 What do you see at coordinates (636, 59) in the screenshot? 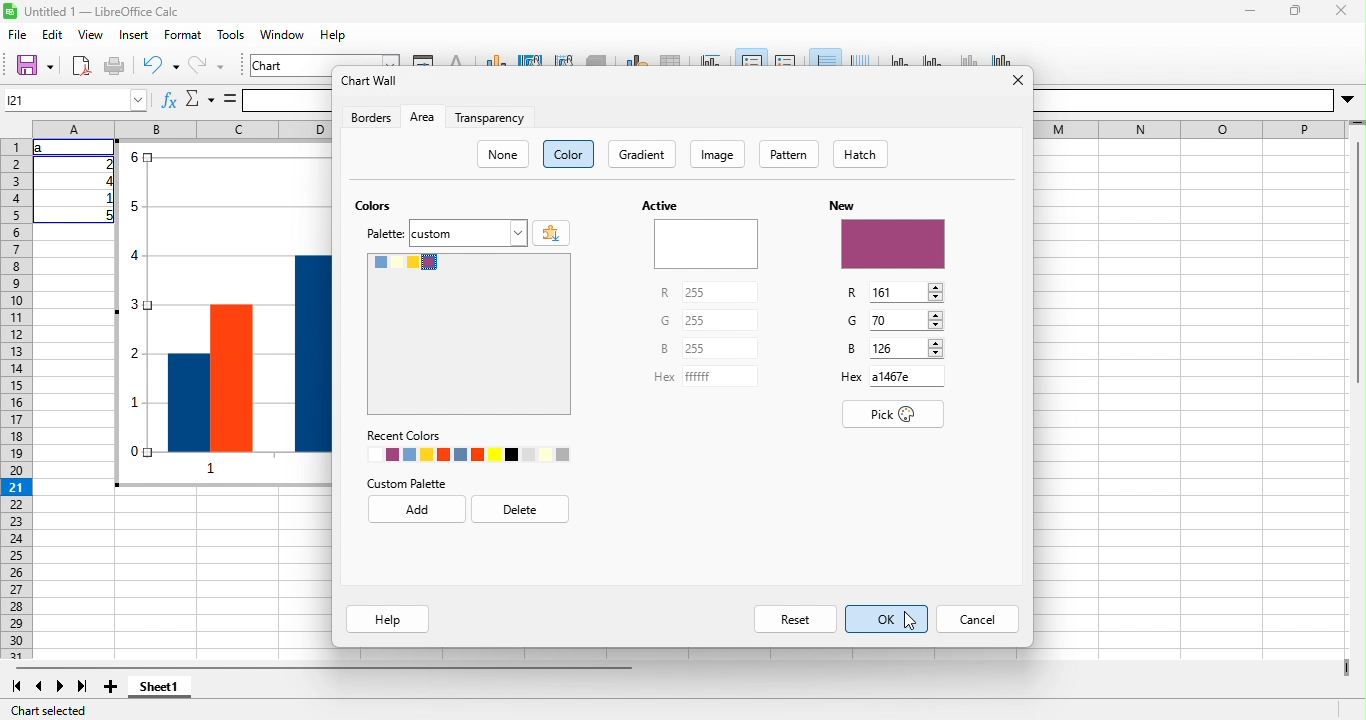
I see `data range` at bounding box center [636, 59].